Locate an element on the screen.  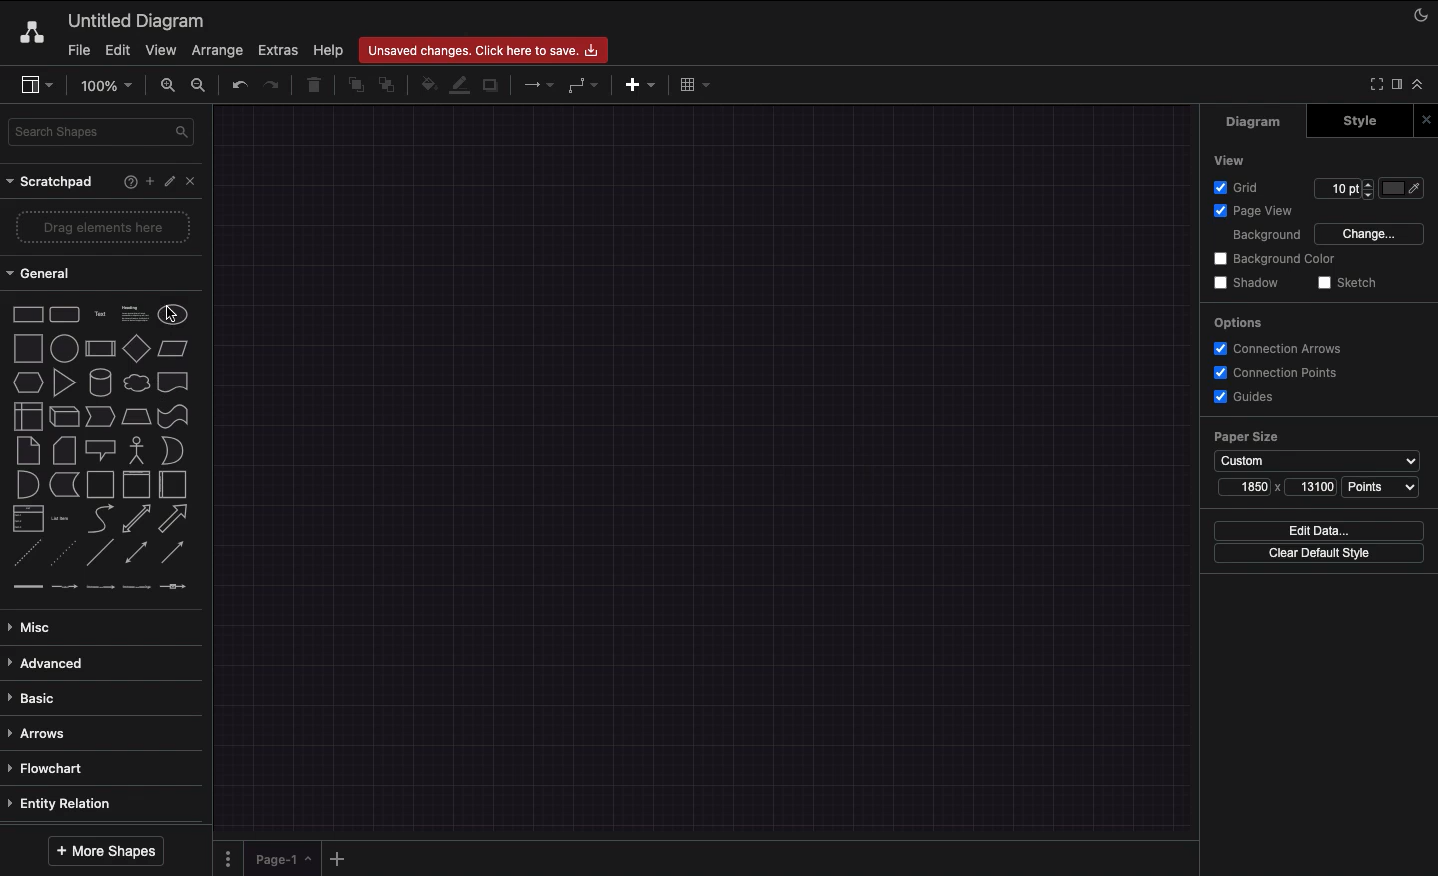
File is located at coordinates (77, 50).